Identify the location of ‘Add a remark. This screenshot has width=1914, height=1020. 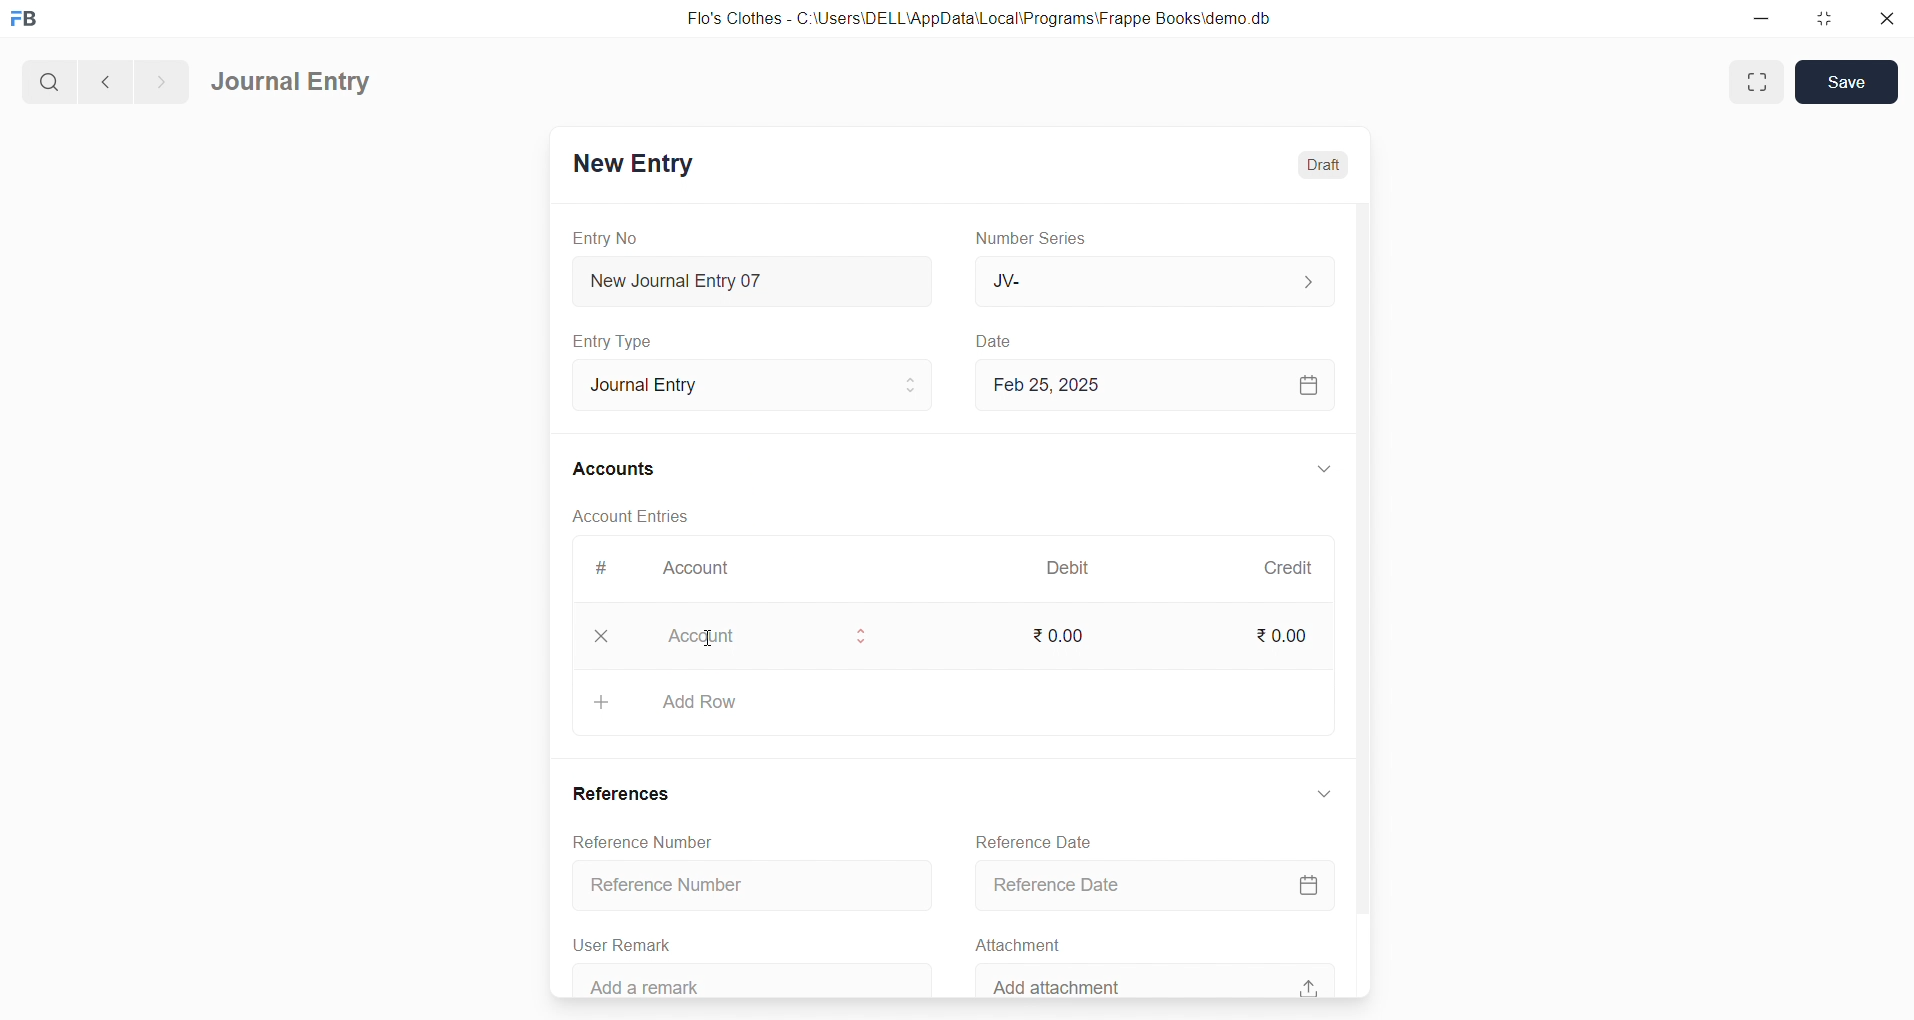
(757, 978).